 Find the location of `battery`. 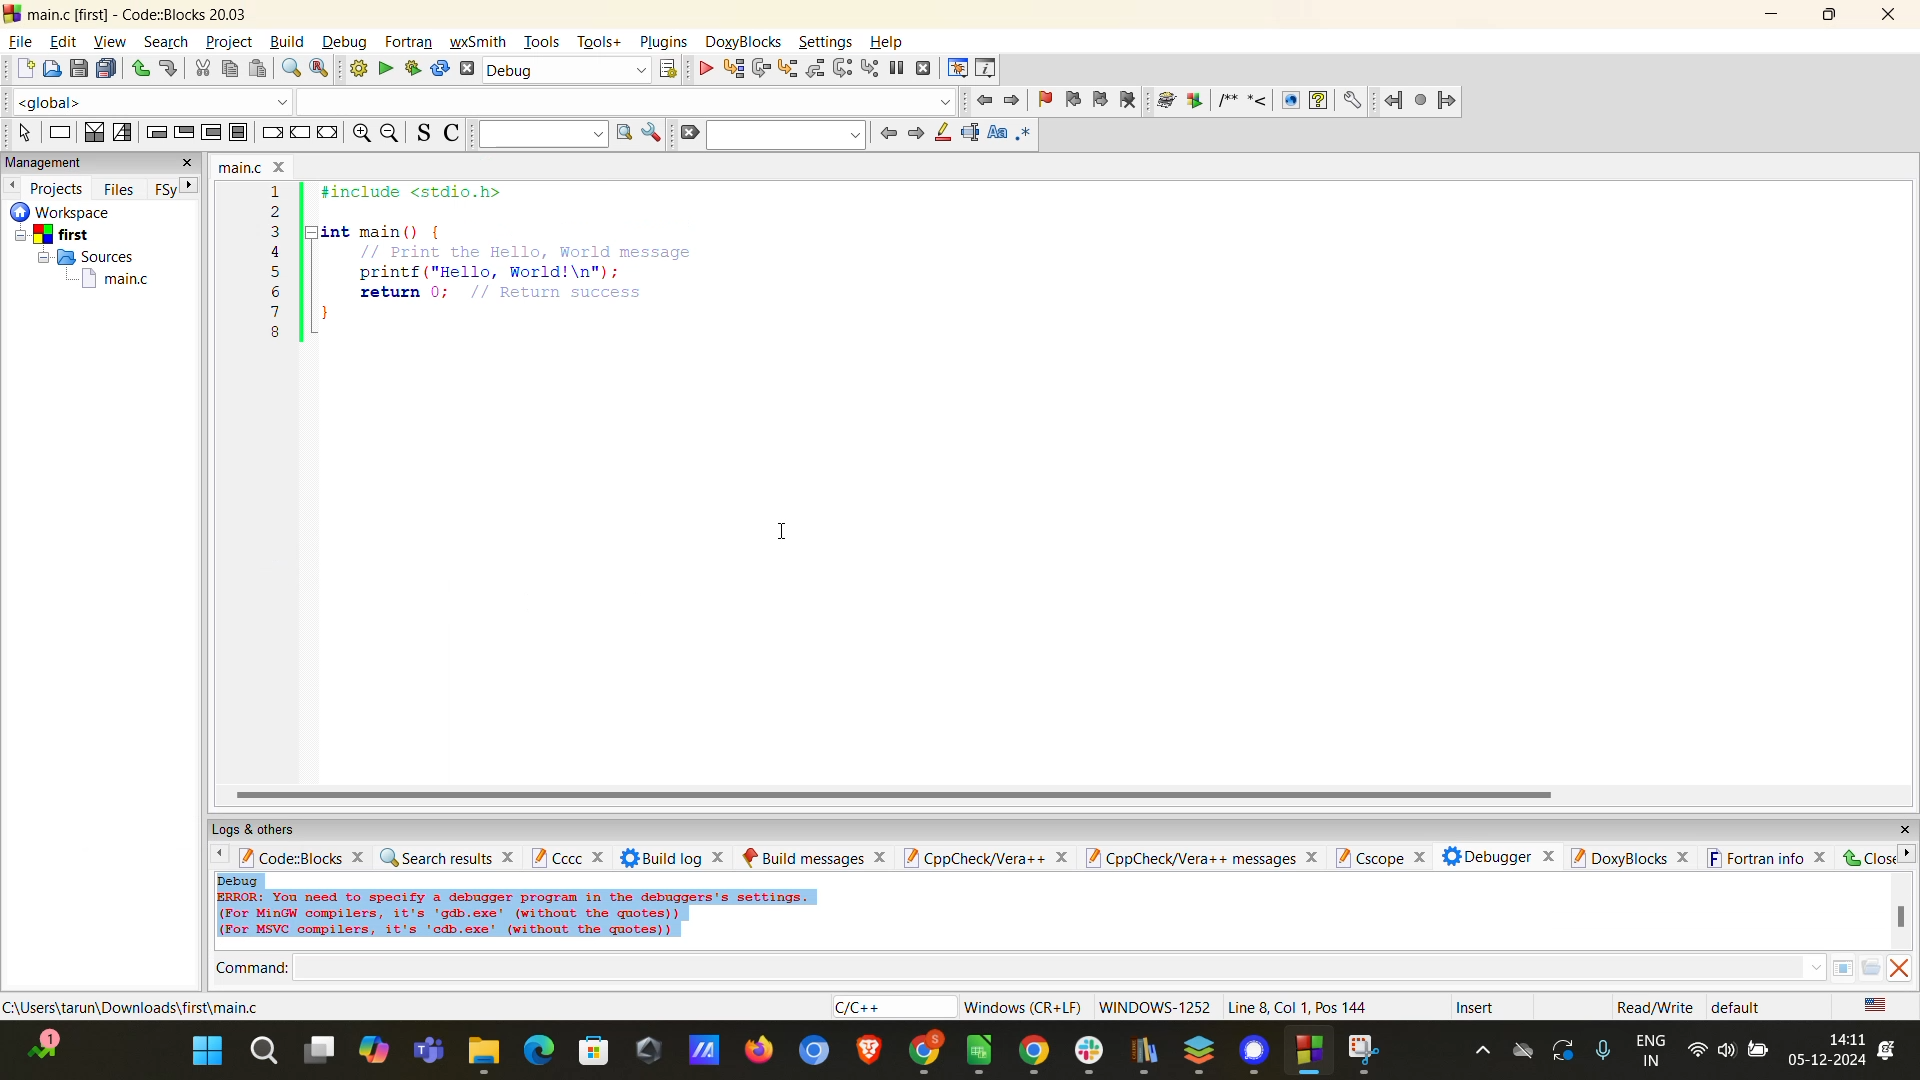

battery is located at coordinates (1758, 1049).